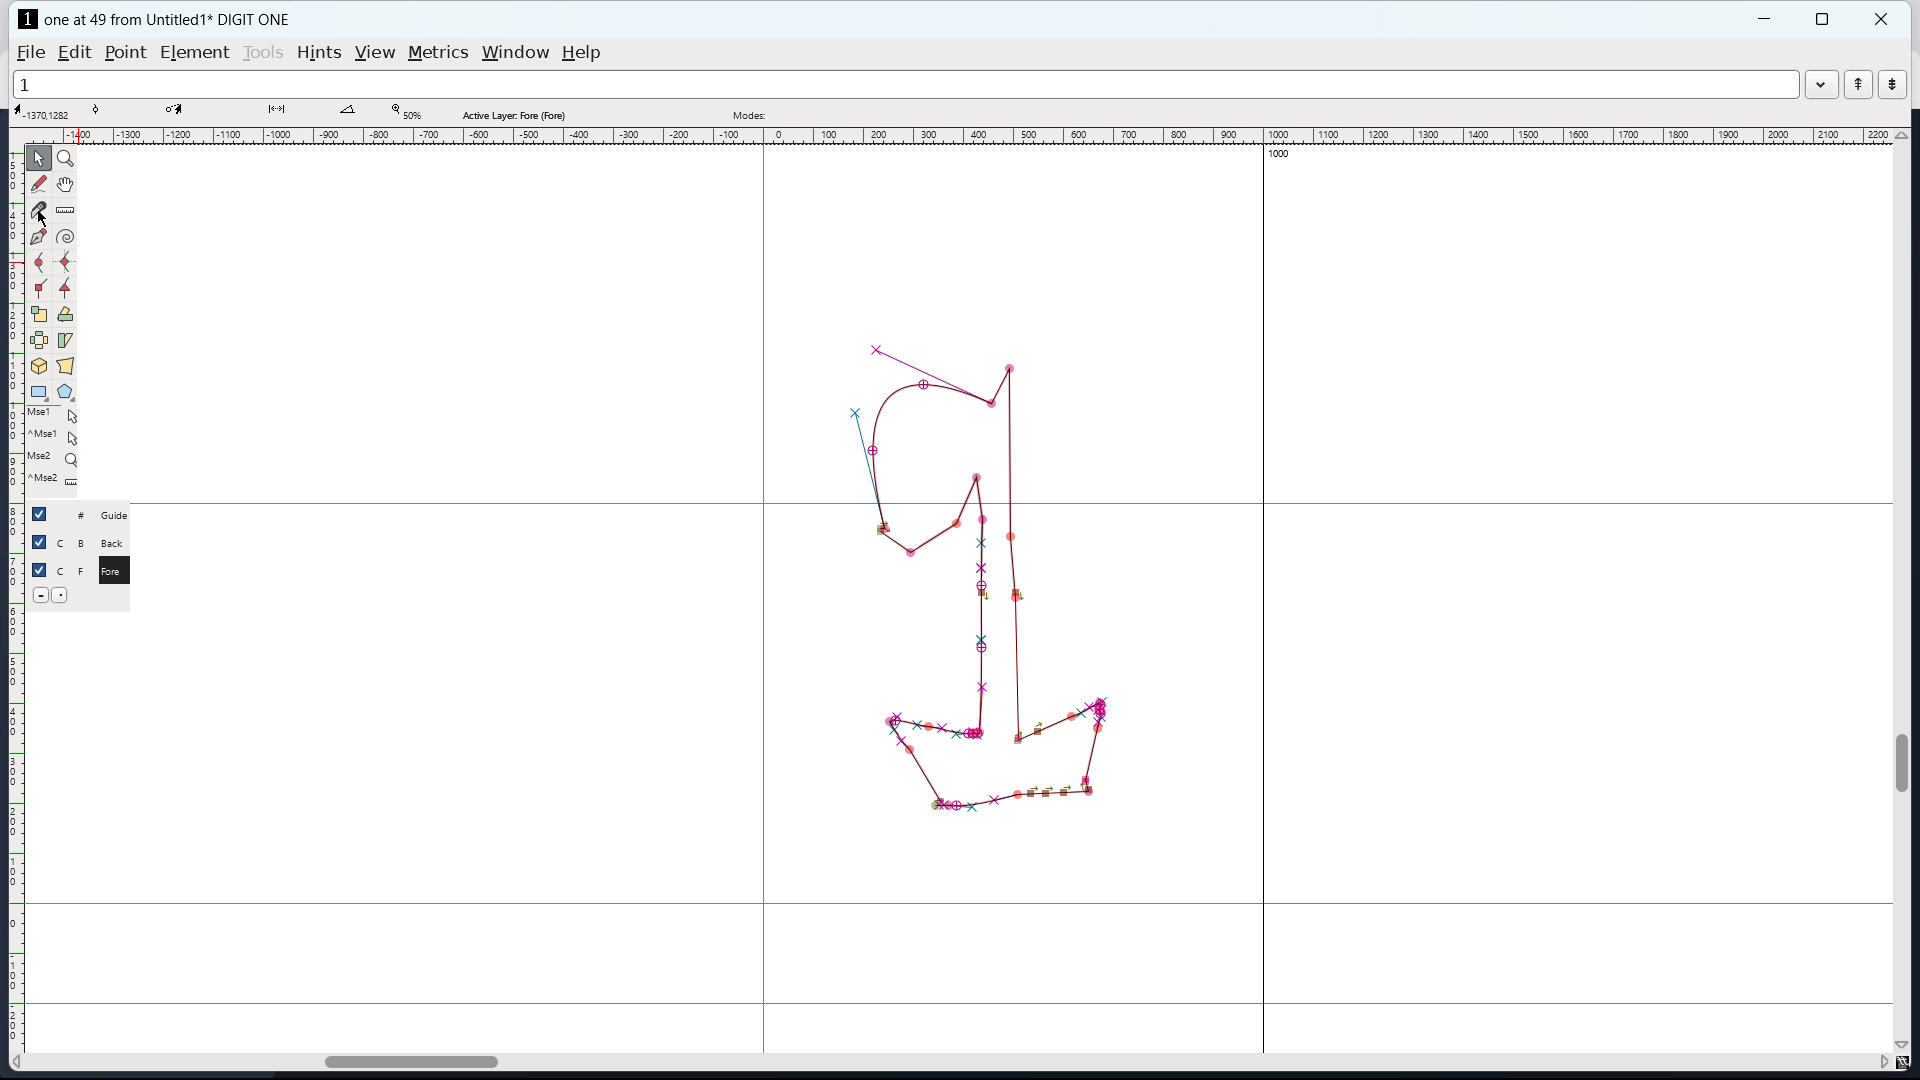  Describe the element at coordinates (516, 53) in the screenshot. I see `window` at that location.